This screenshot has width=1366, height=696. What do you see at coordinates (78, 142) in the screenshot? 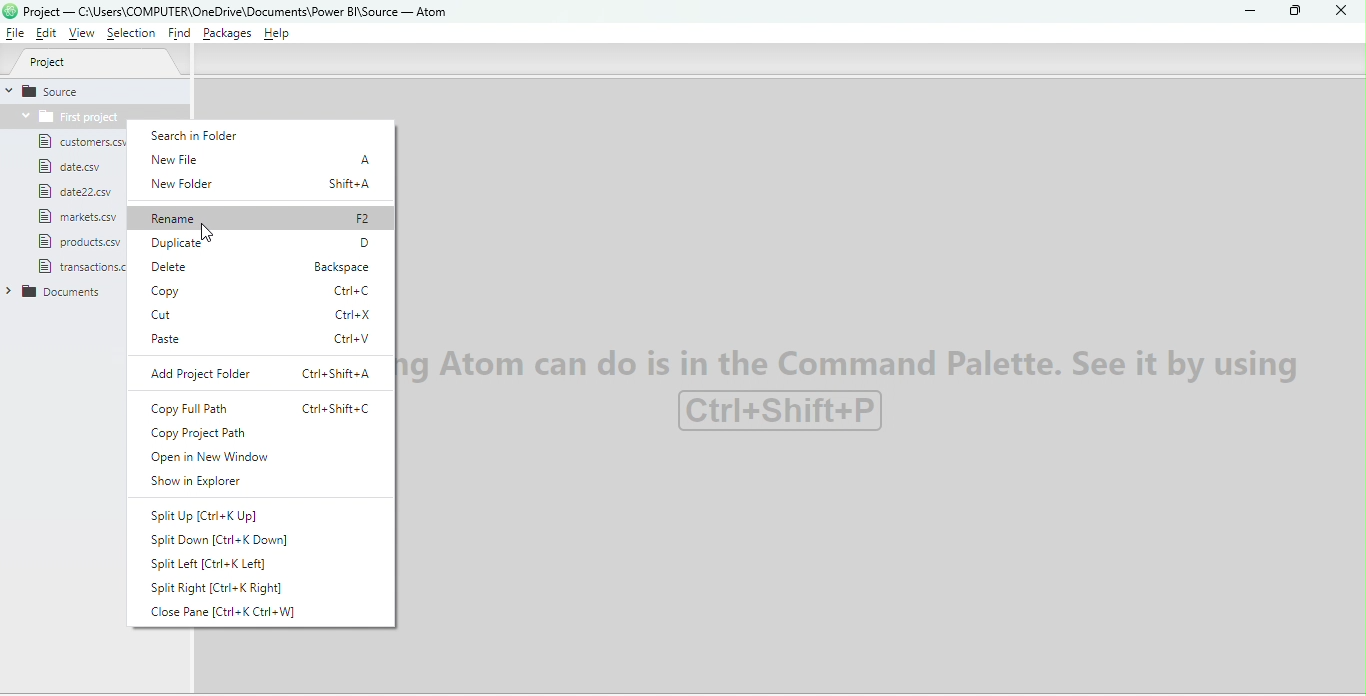
I see `File` at bounding box center [78, 142].